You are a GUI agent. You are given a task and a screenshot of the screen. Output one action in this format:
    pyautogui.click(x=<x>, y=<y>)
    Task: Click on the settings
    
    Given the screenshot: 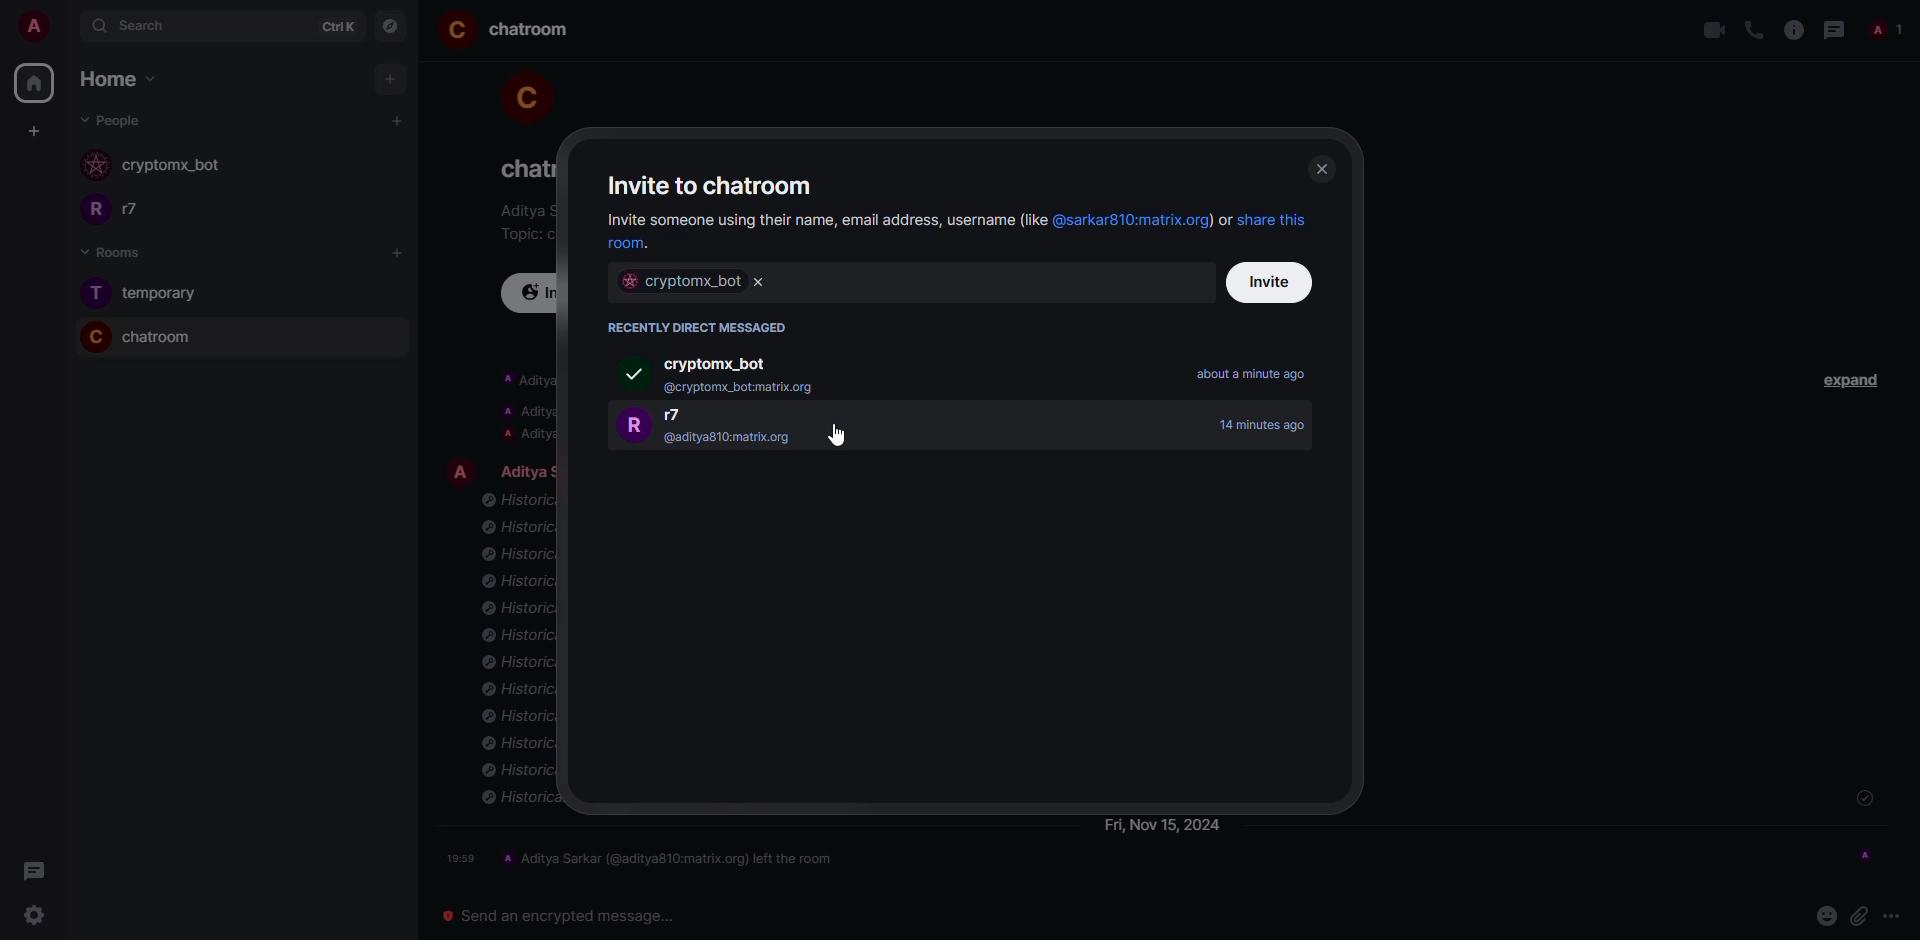 What is the action you would take?
    pyautogui.click(x=28, y=917)
    